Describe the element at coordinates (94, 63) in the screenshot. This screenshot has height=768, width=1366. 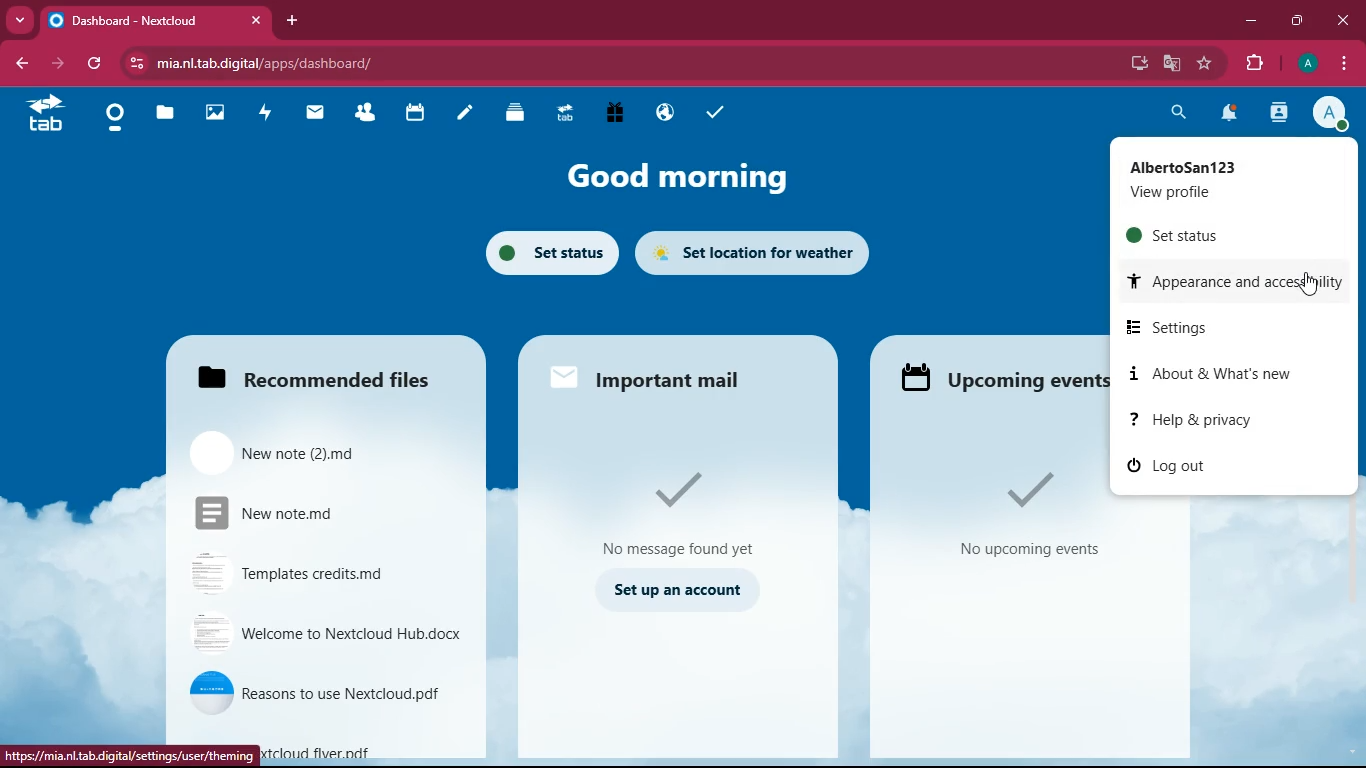
I see `refresh` at that location.